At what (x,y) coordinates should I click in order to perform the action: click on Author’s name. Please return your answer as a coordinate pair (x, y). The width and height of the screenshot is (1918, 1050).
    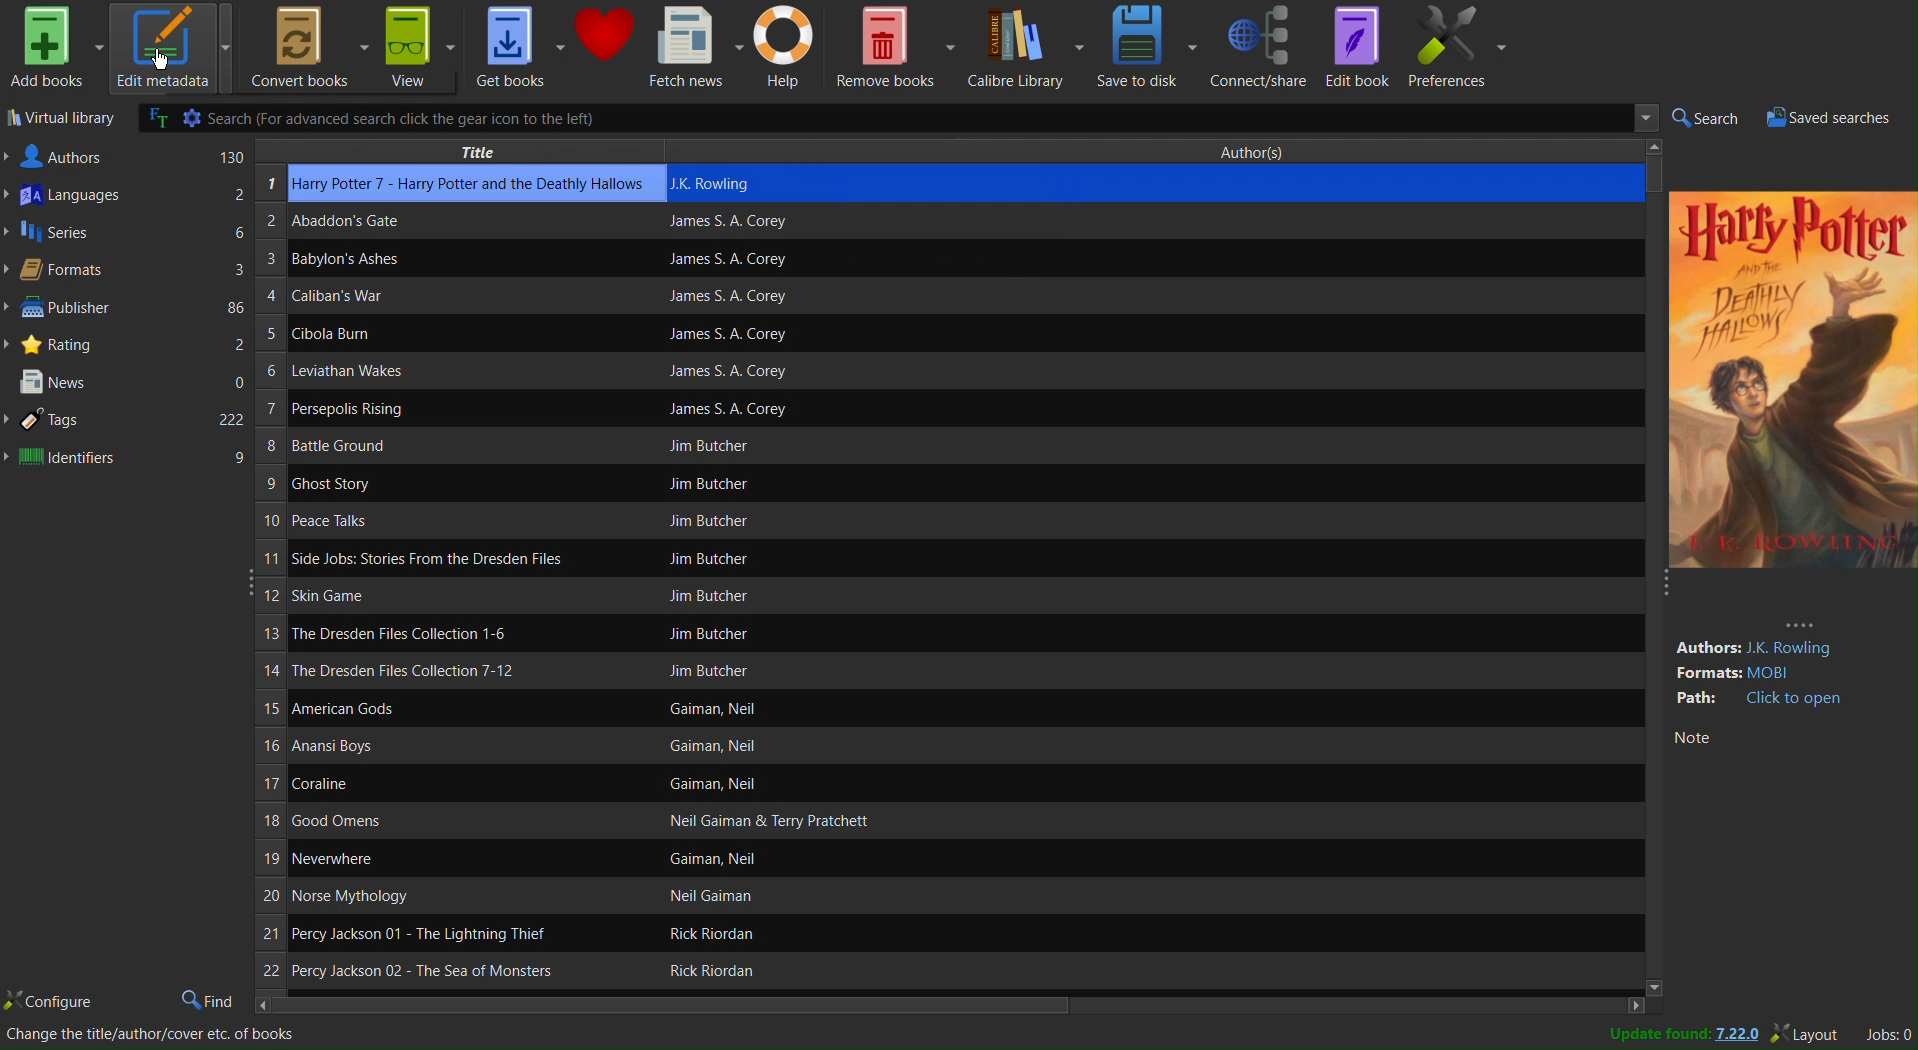
    Looking at the image, I should click on (910, 410).